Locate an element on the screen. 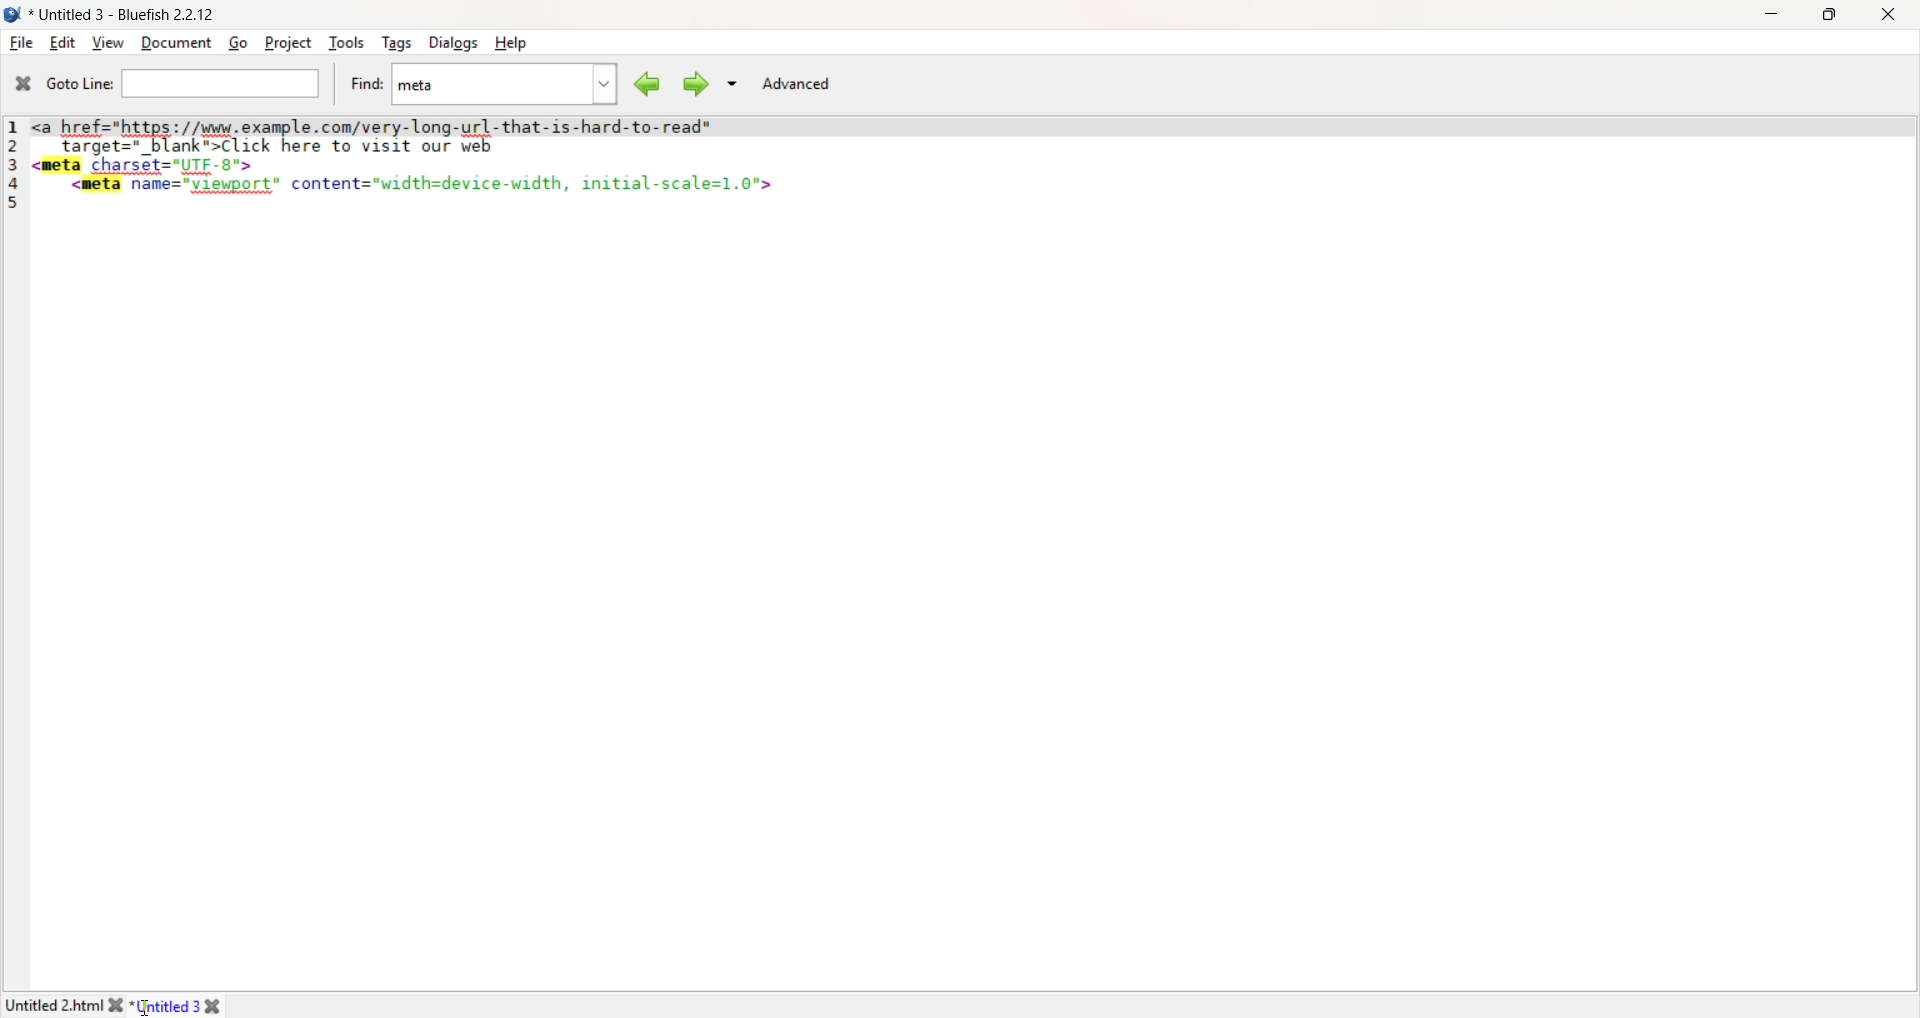 Image resolution: width=1920 pixels, height=1018 pixels. File is located at coordinates (20, 43).